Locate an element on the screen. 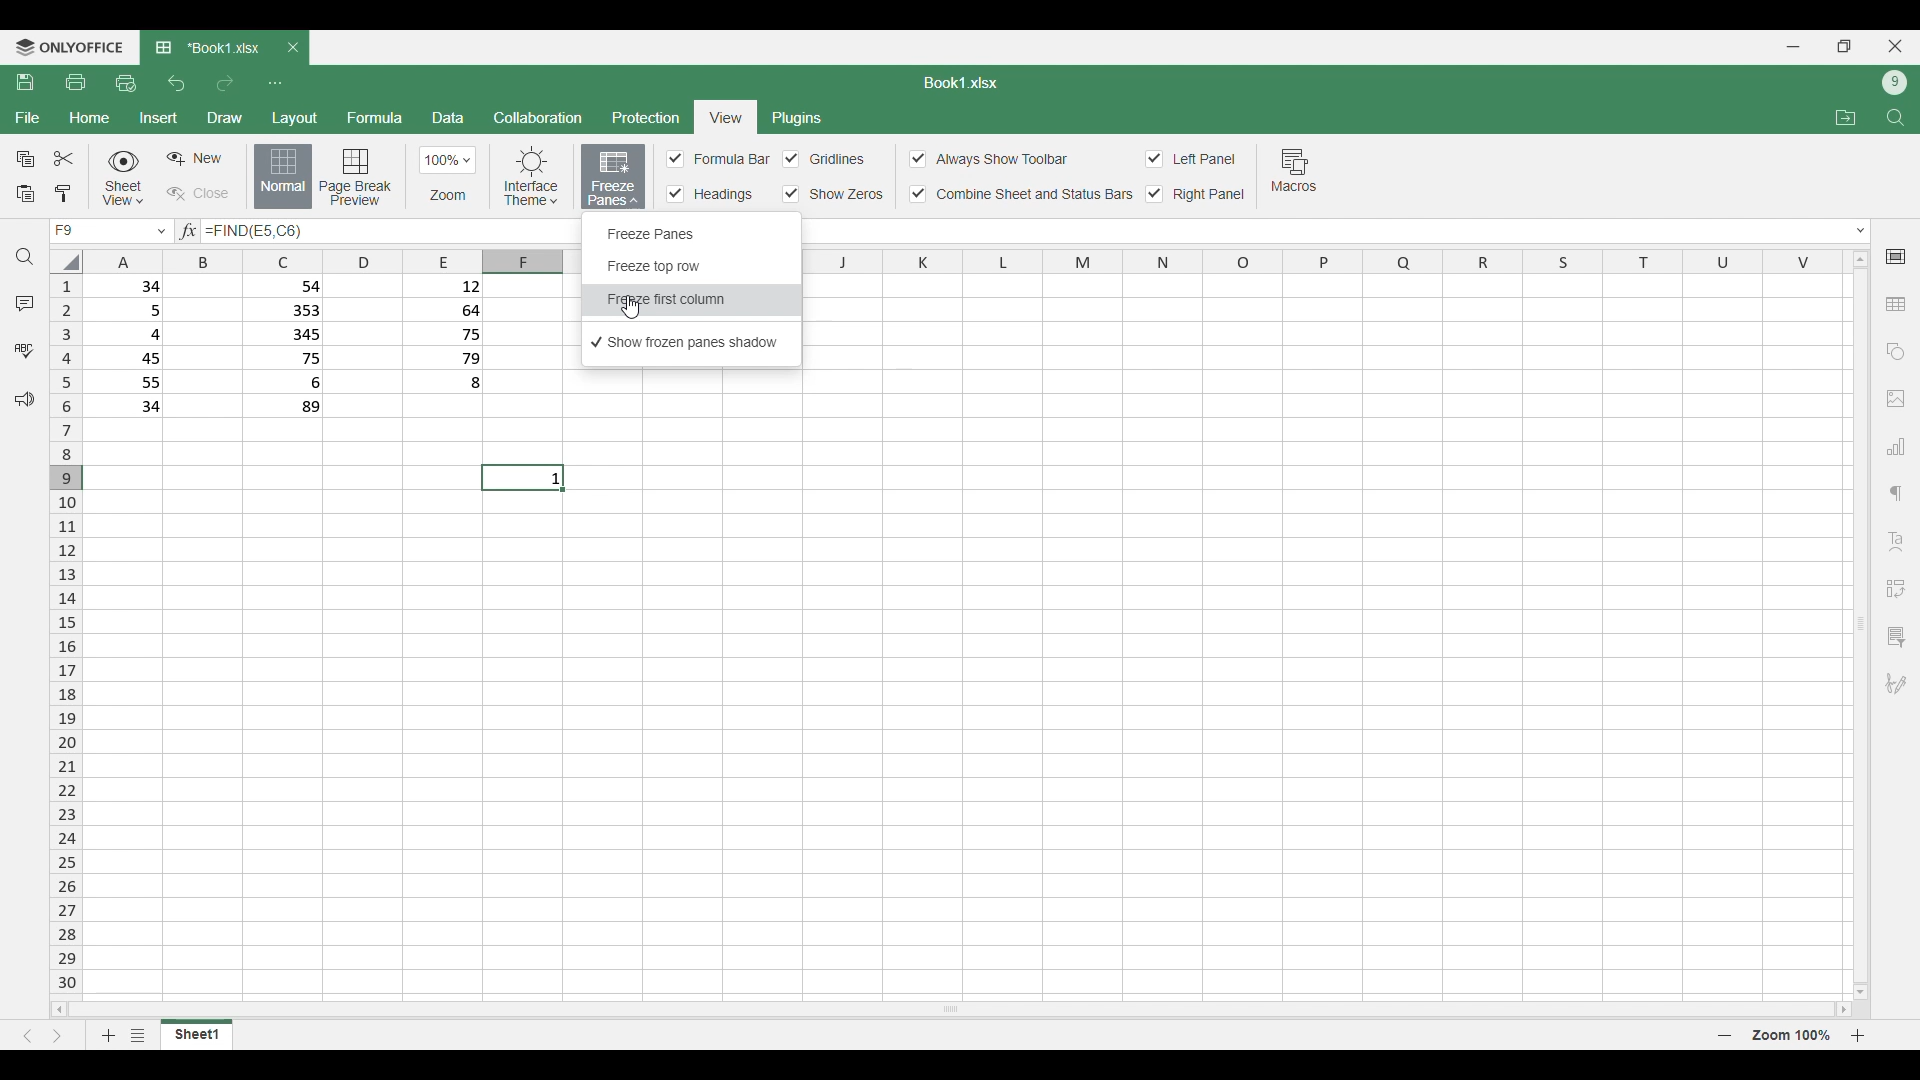 Image resolution: width=1920 pixels, height=1080 pixels.  is located at coordinates (833, 194).